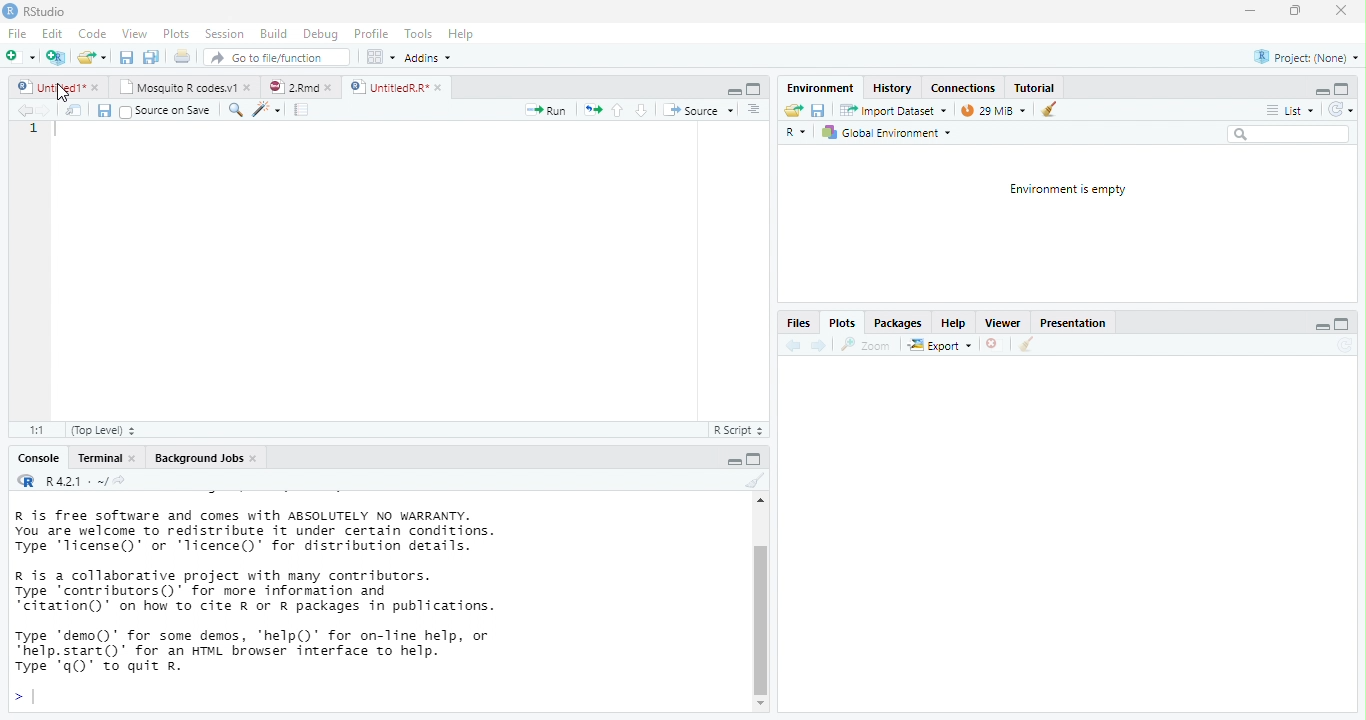  I want to click on close, so click(441, 88).